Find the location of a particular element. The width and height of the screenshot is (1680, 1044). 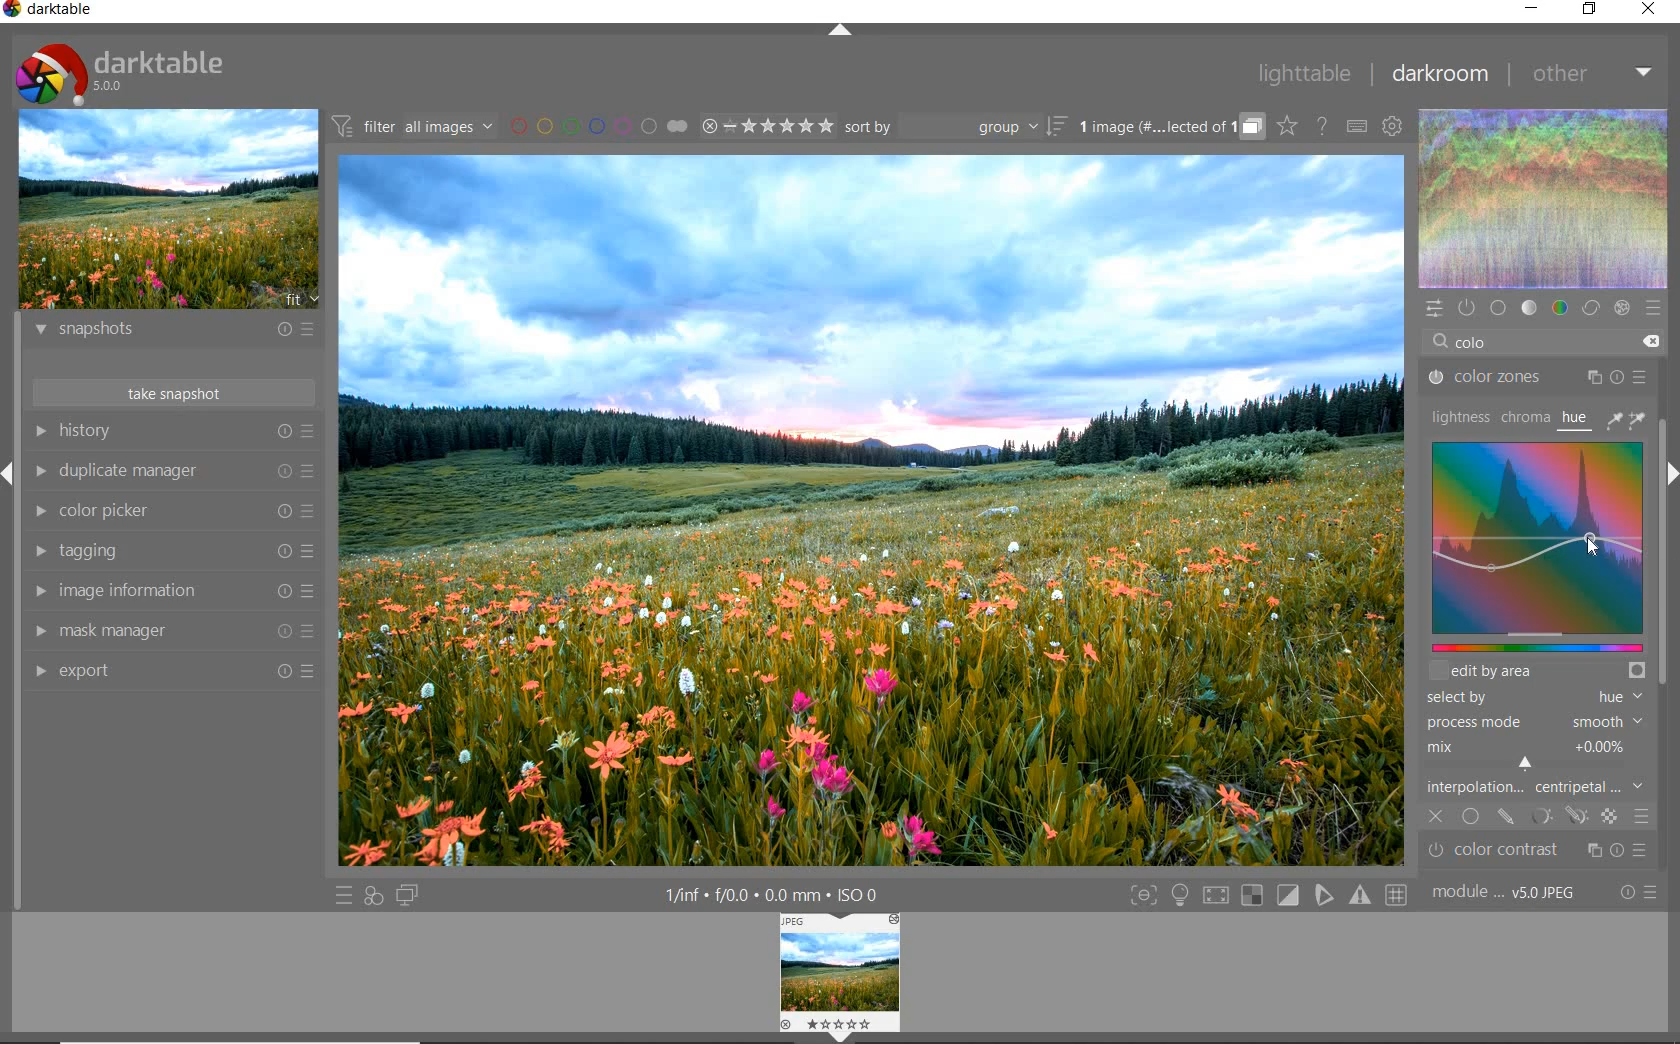

image preview is located at coordinates (168, 212).